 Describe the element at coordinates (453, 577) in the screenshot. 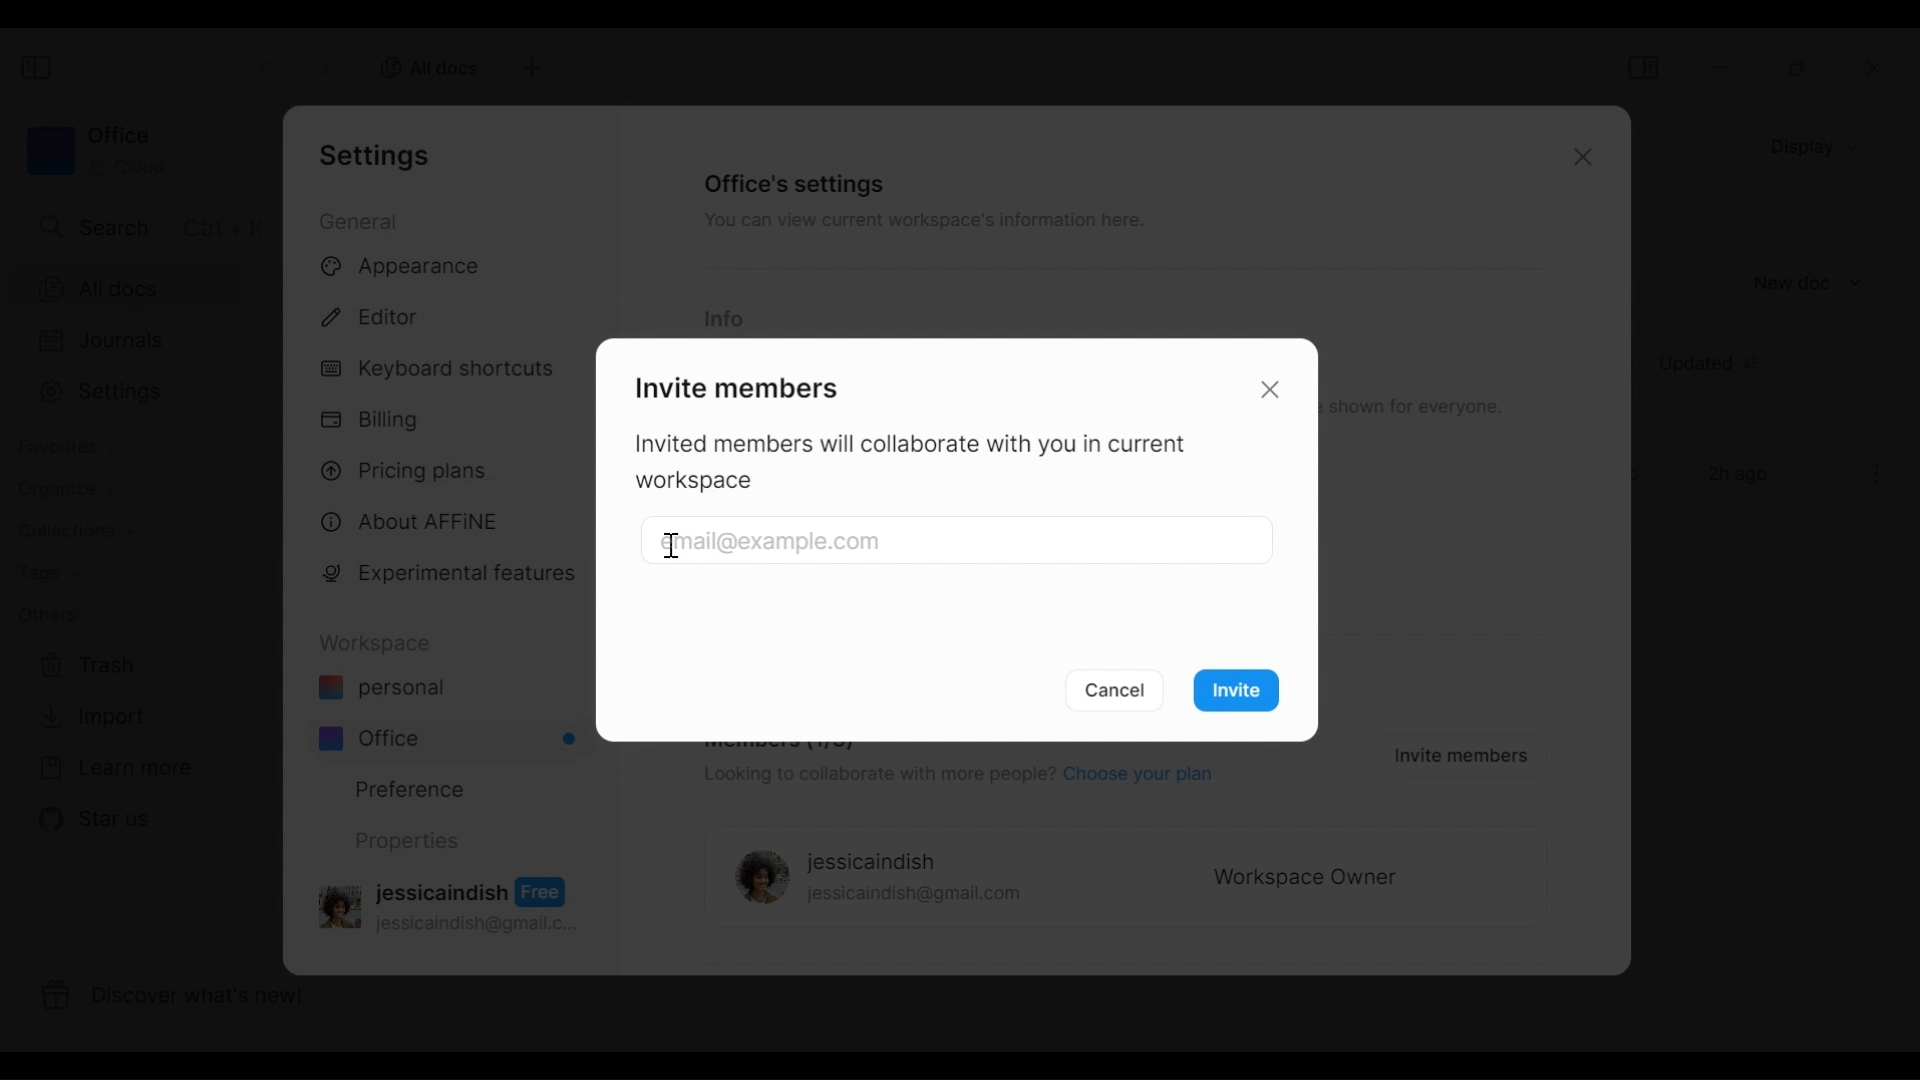

I see `Experimental features` at that location.